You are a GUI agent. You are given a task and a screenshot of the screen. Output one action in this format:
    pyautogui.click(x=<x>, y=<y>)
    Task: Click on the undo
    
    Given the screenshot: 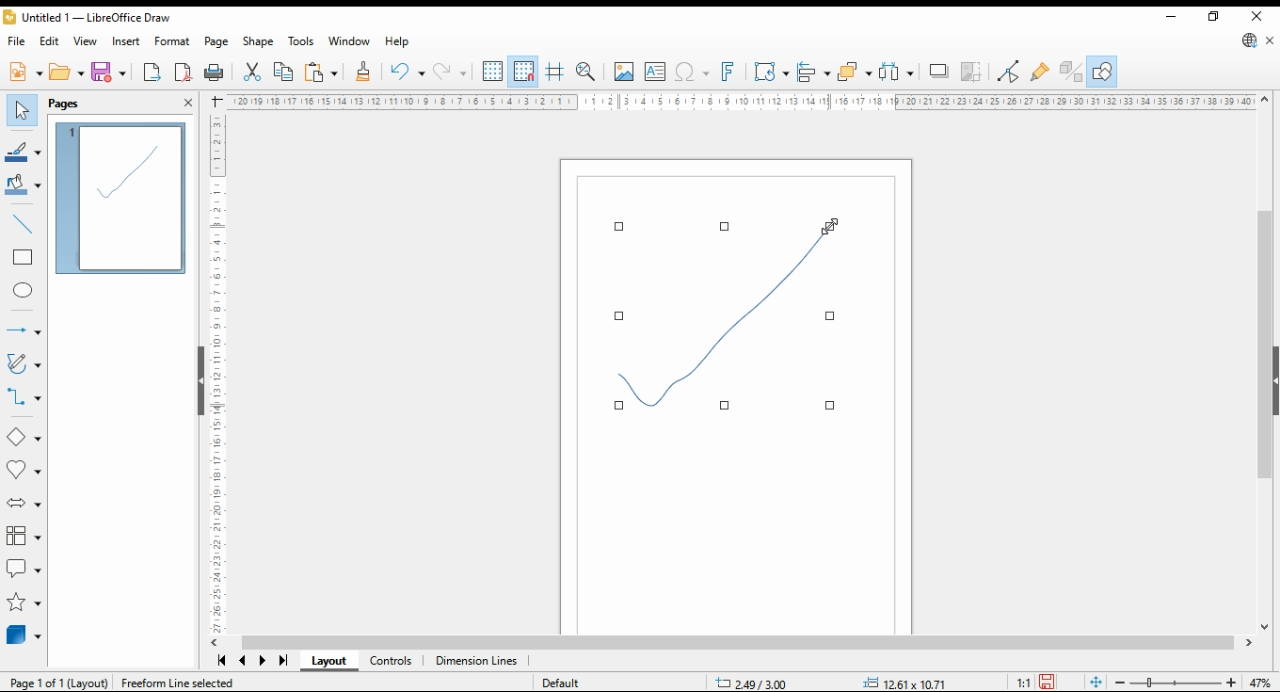 What is the action you would take?
    pyautogui.click(x=408, y=72)
    